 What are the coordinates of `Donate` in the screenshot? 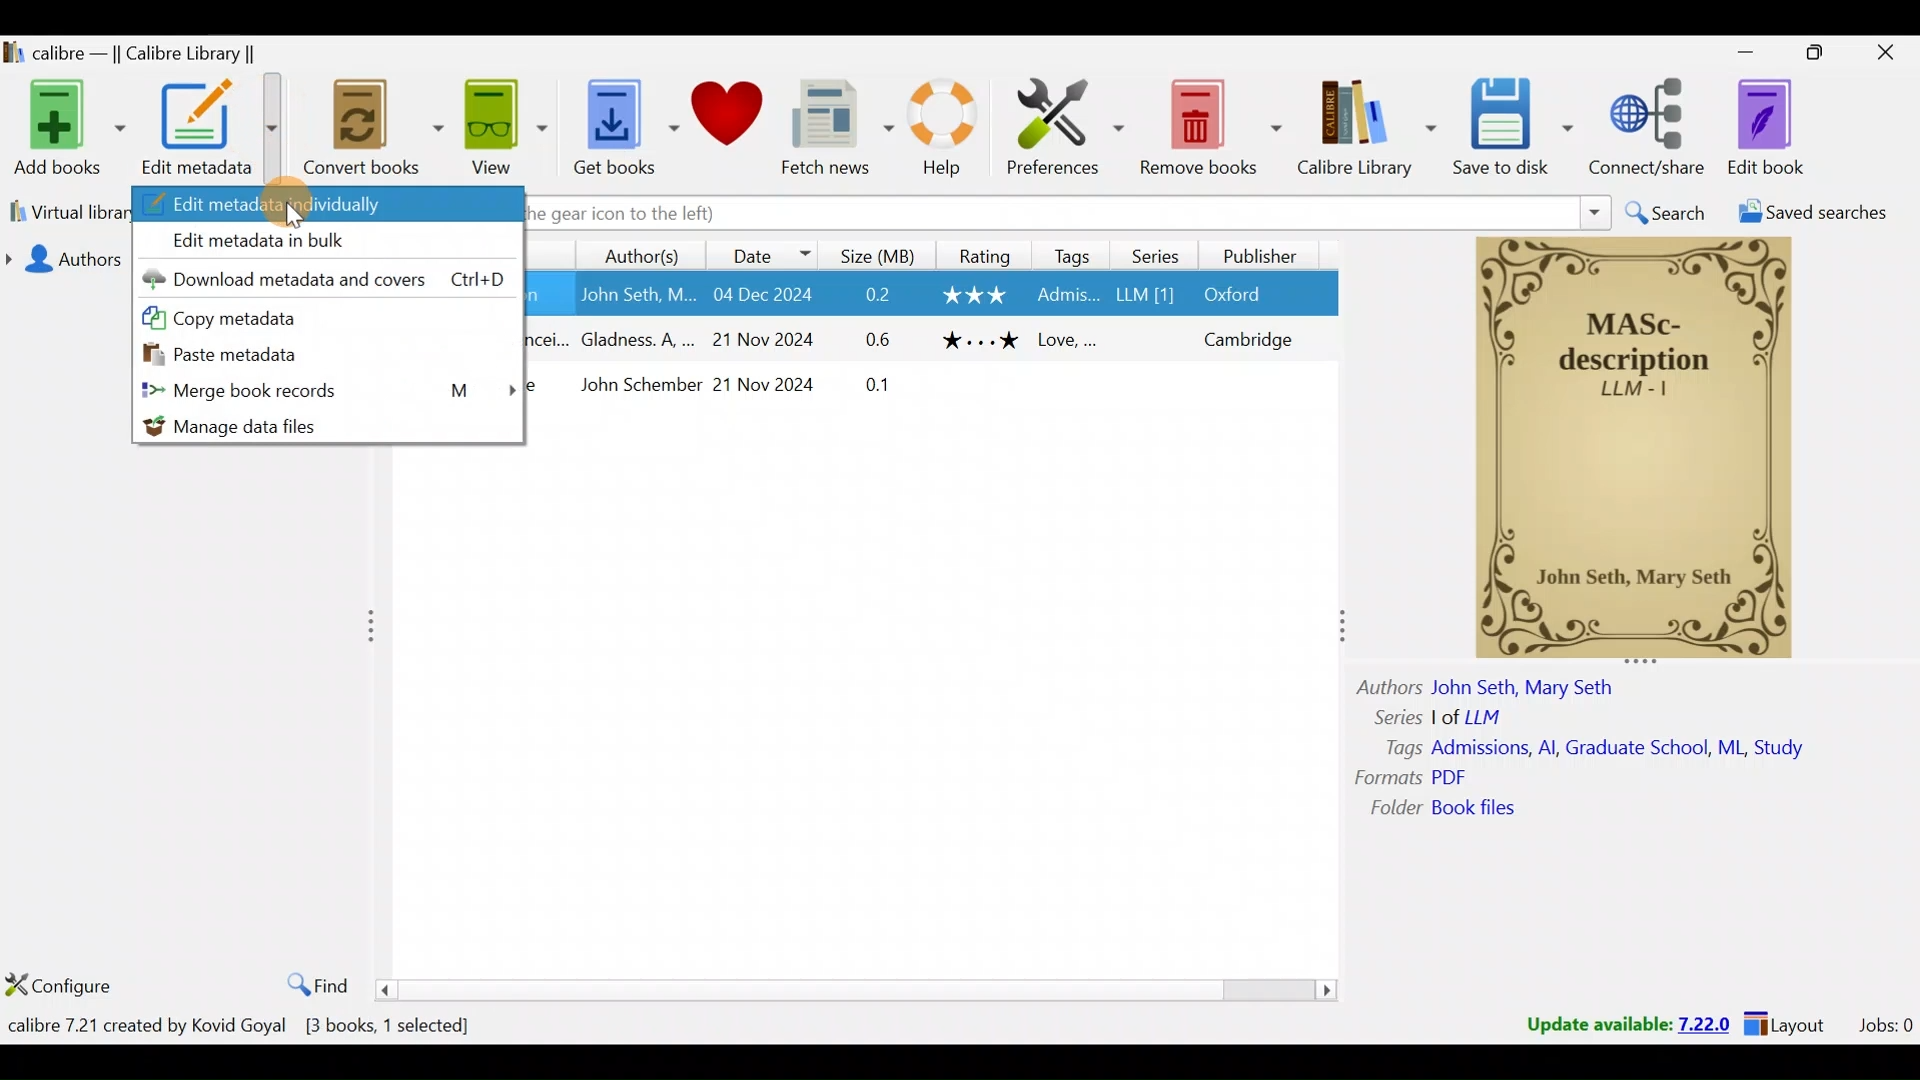 It's located at (727, 133).